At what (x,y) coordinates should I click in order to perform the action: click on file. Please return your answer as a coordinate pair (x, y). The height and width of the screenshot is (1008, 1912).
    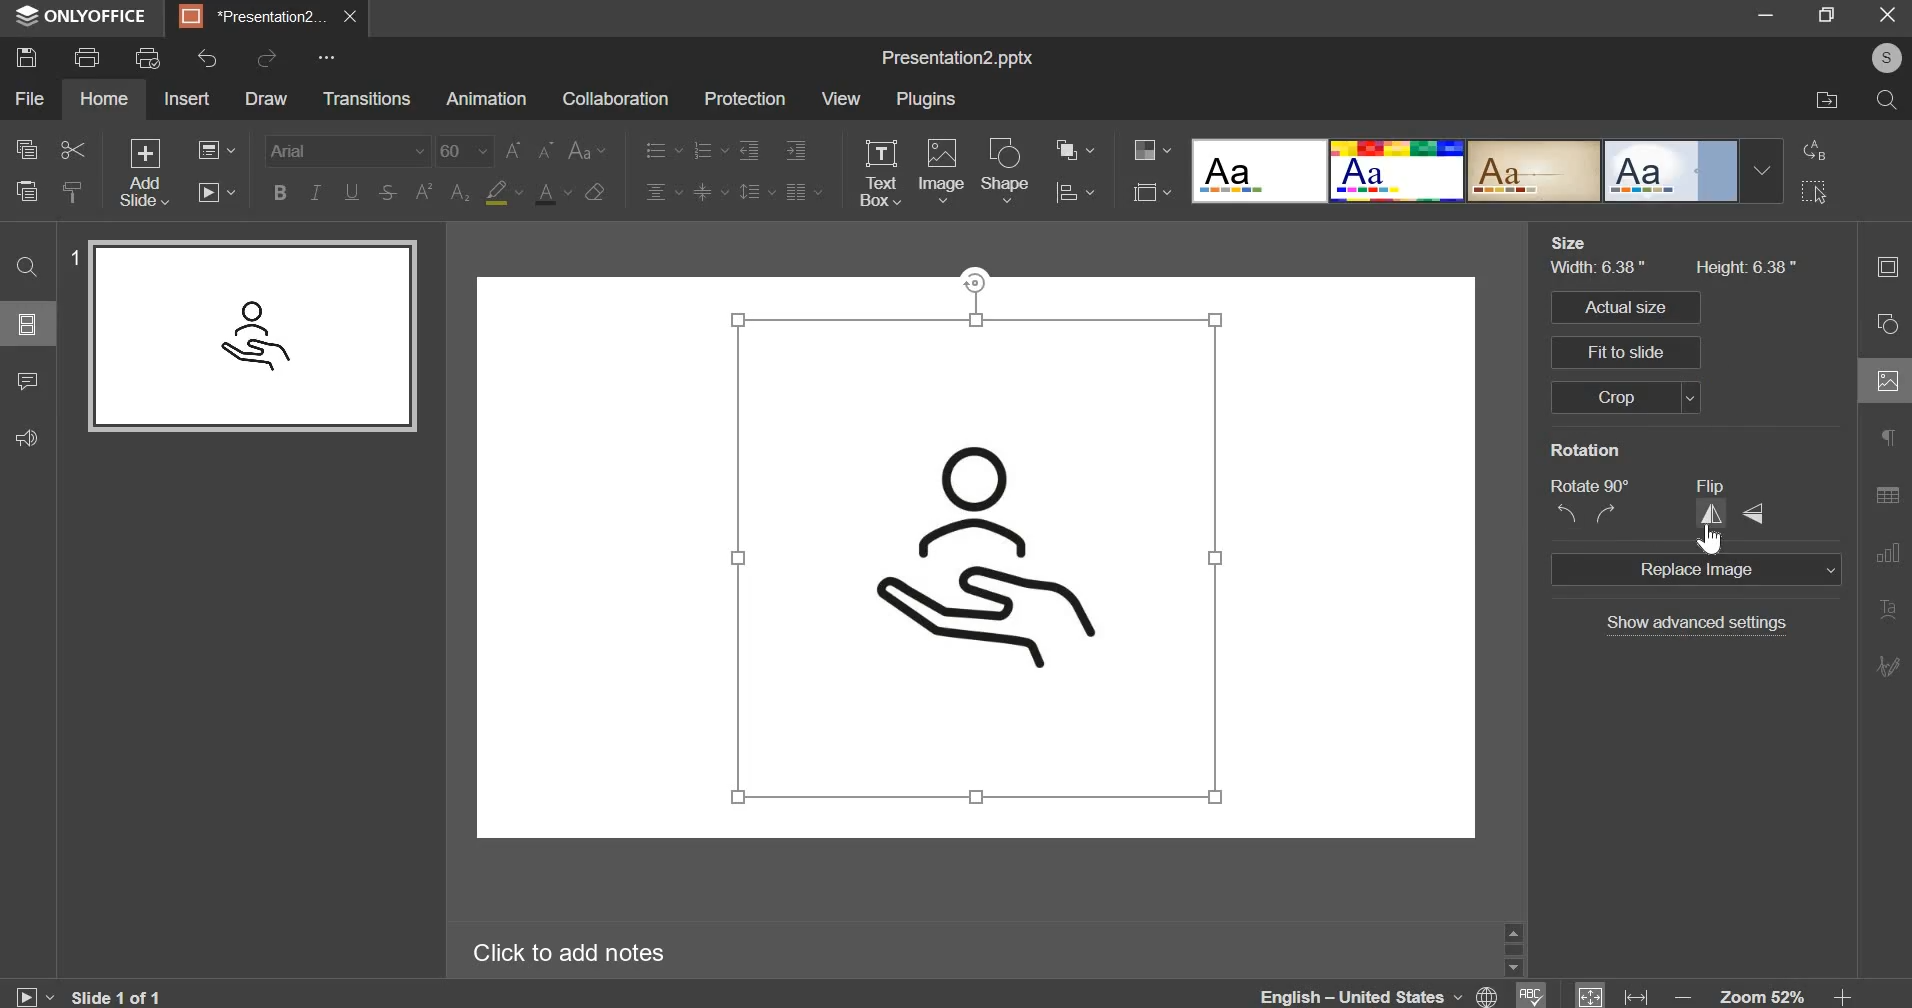
    Looking at the image, I should click on (30, 98).